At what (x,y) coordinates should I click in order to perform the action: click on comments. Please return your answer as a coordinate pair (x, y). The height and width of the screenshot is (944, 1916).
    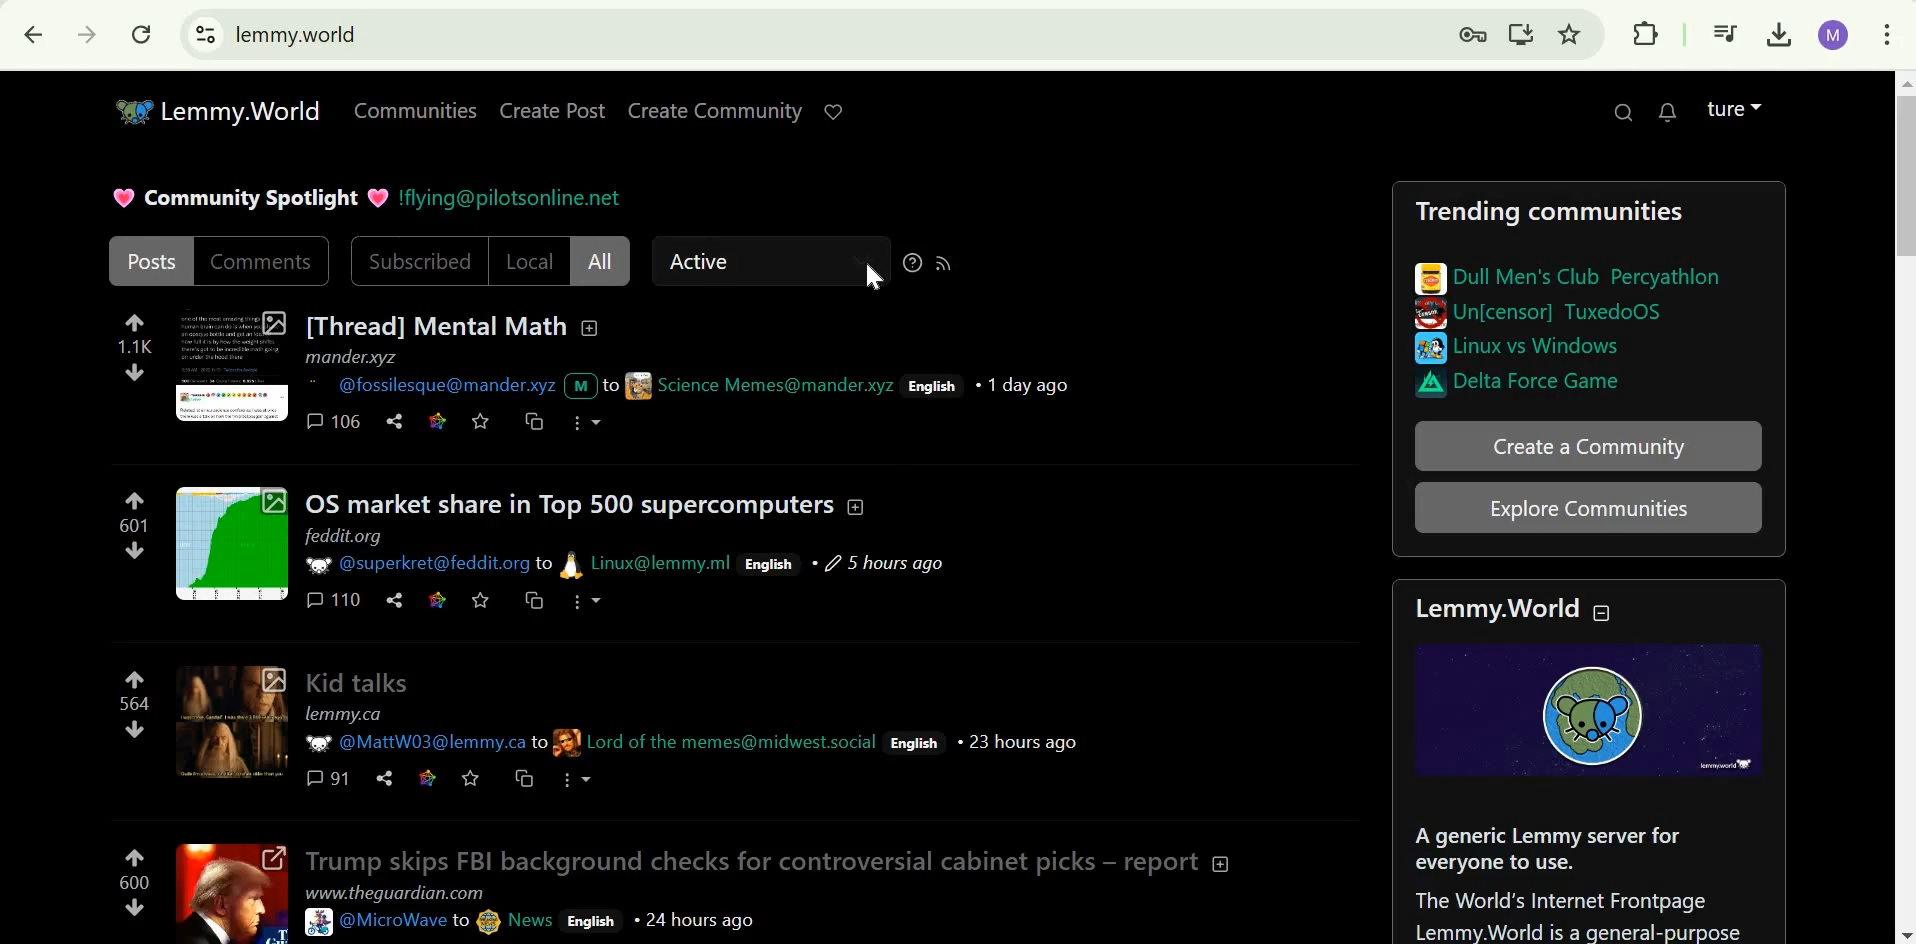
    Looking at the image, I should click on (332, 598).